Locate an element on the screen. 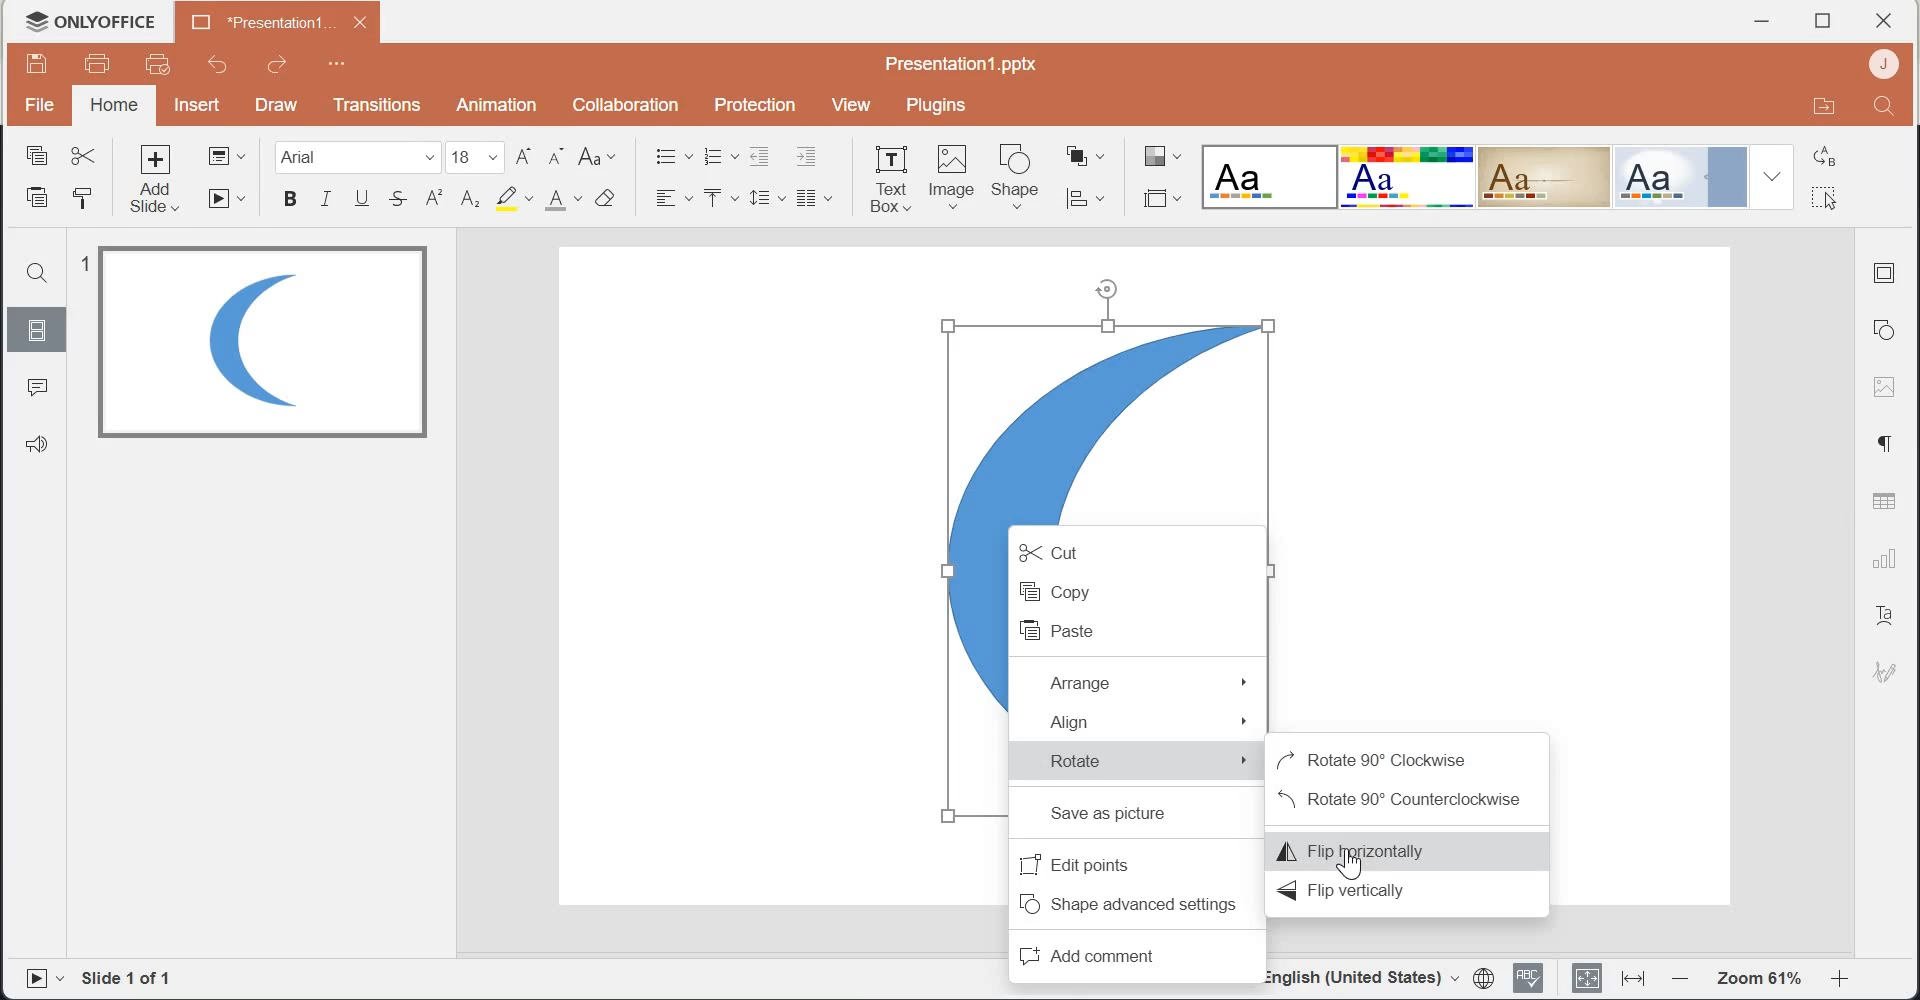 This screenshot has height=1000, width=1920. Text is located at coordinates (1890, 613).